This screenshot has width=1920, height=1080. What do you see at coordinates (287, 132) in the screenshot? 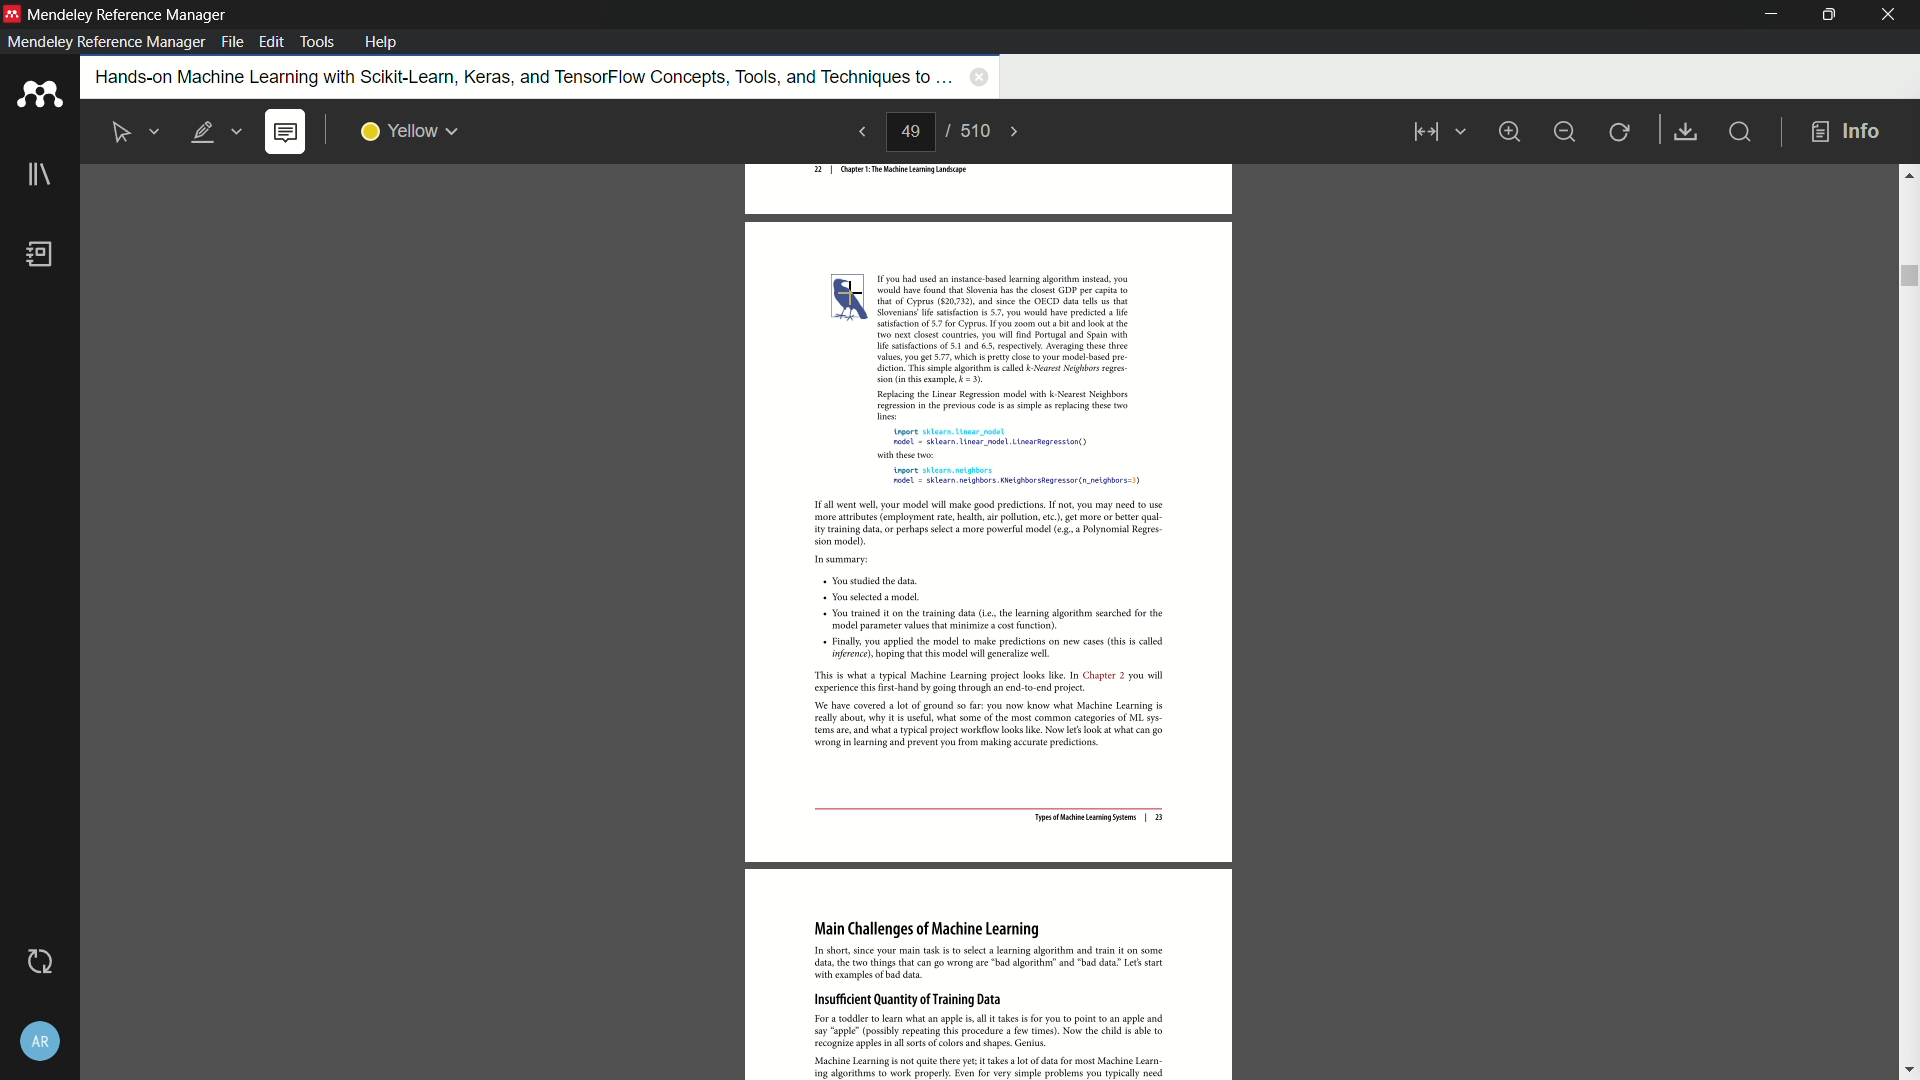
I see `note selected` at bounding box center [287, 132].